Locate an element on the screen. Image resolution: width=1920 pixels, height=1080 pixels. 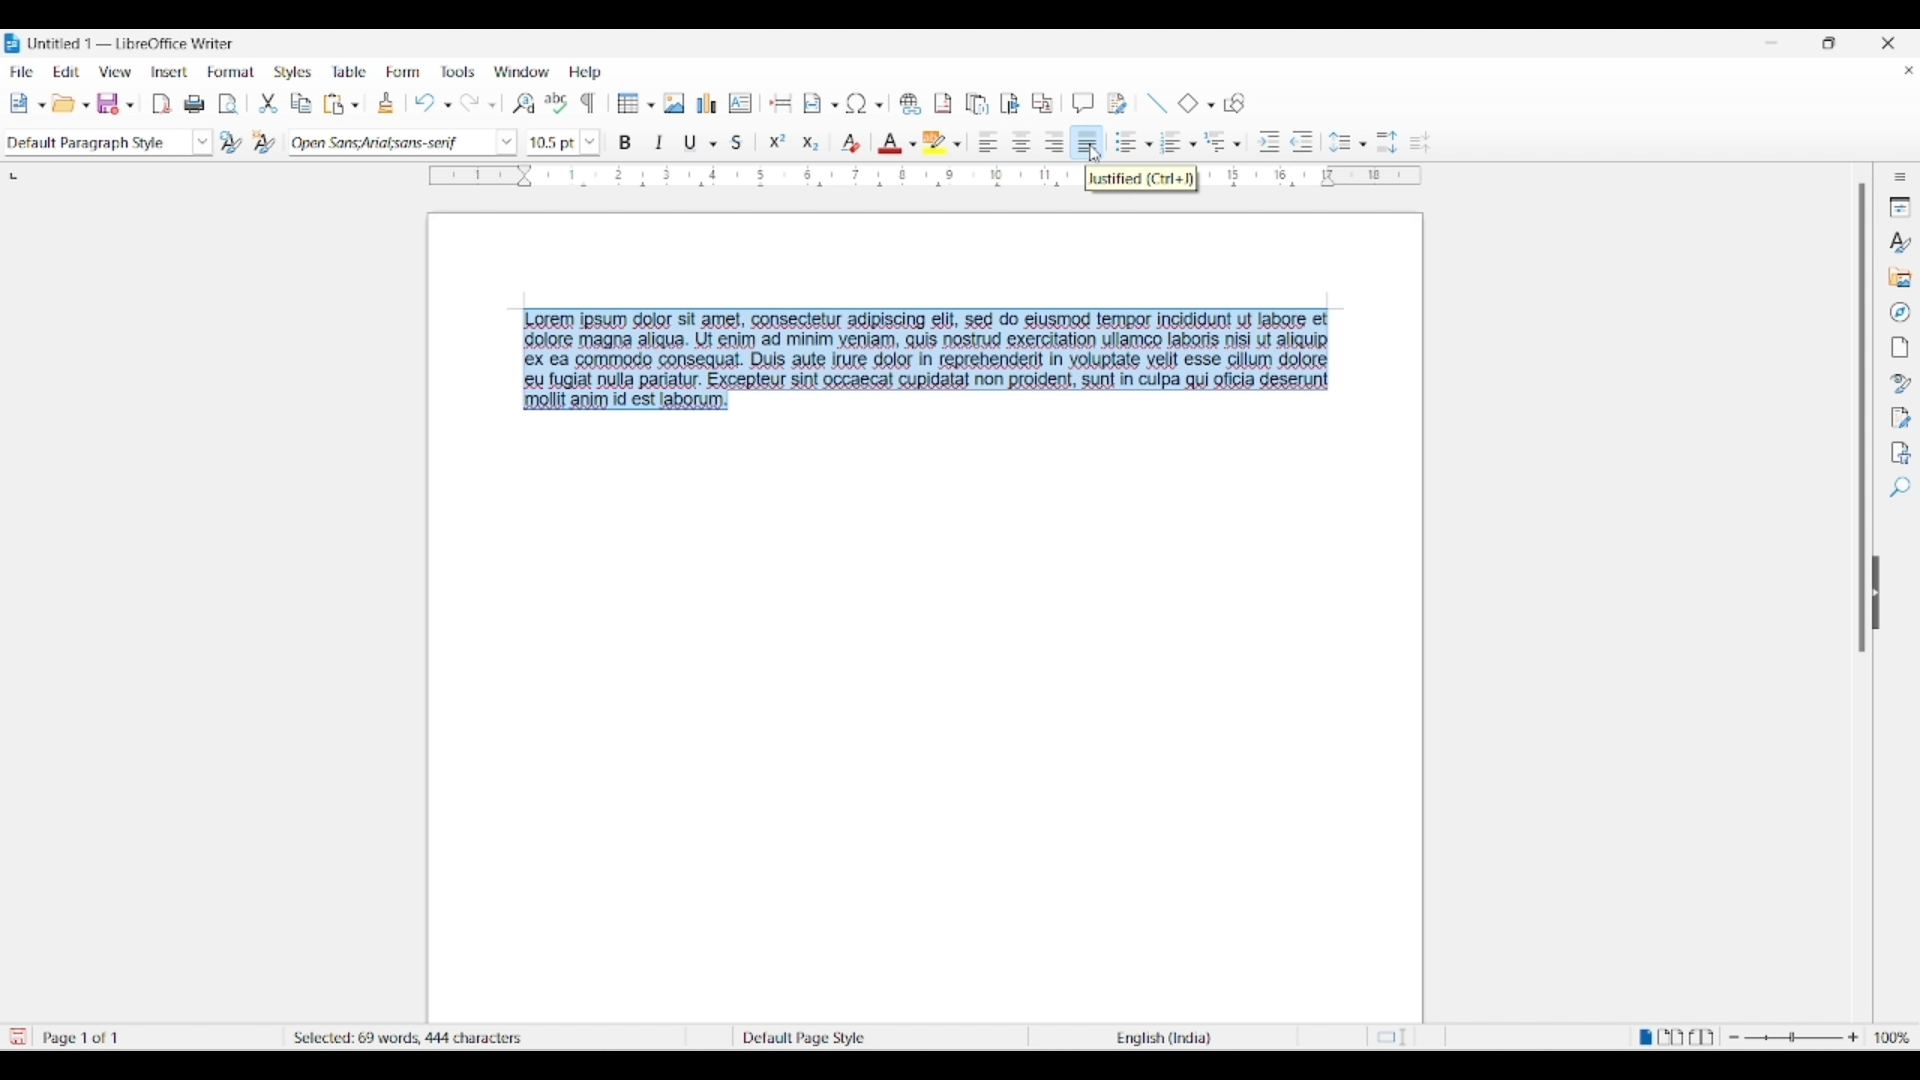
Close document is located at coordinates (1909, 70).